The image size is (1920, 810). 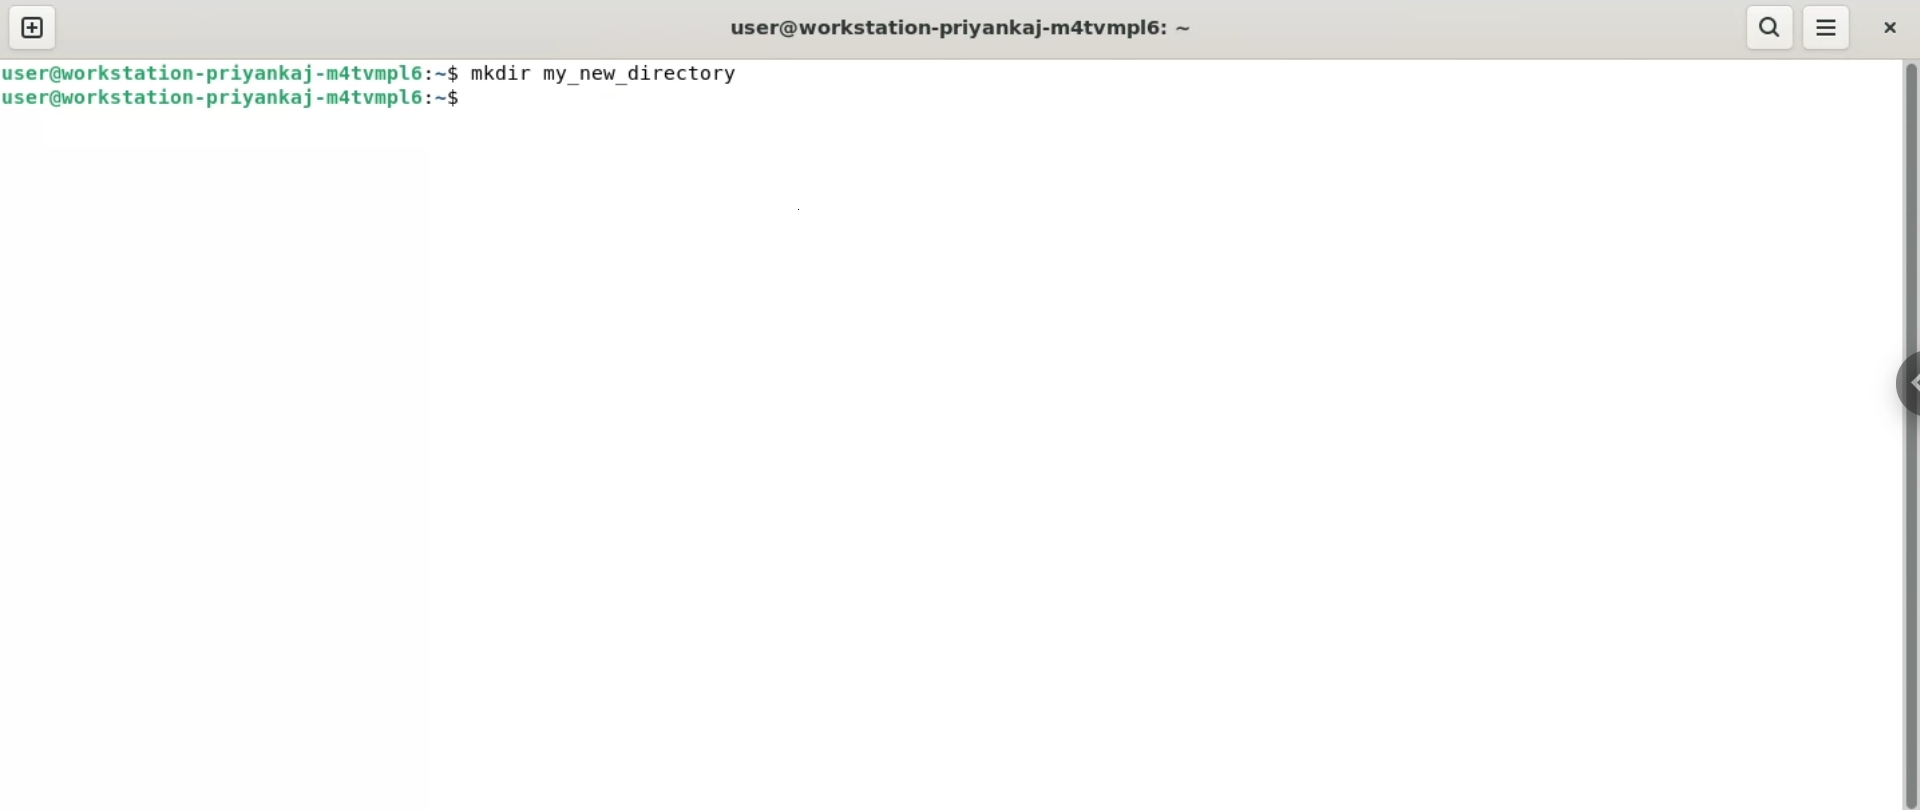 What do you see at coordinates (1908, 435) in the screenshot?
I see `vertical scroll bar` at bounding box center [1908, 435].